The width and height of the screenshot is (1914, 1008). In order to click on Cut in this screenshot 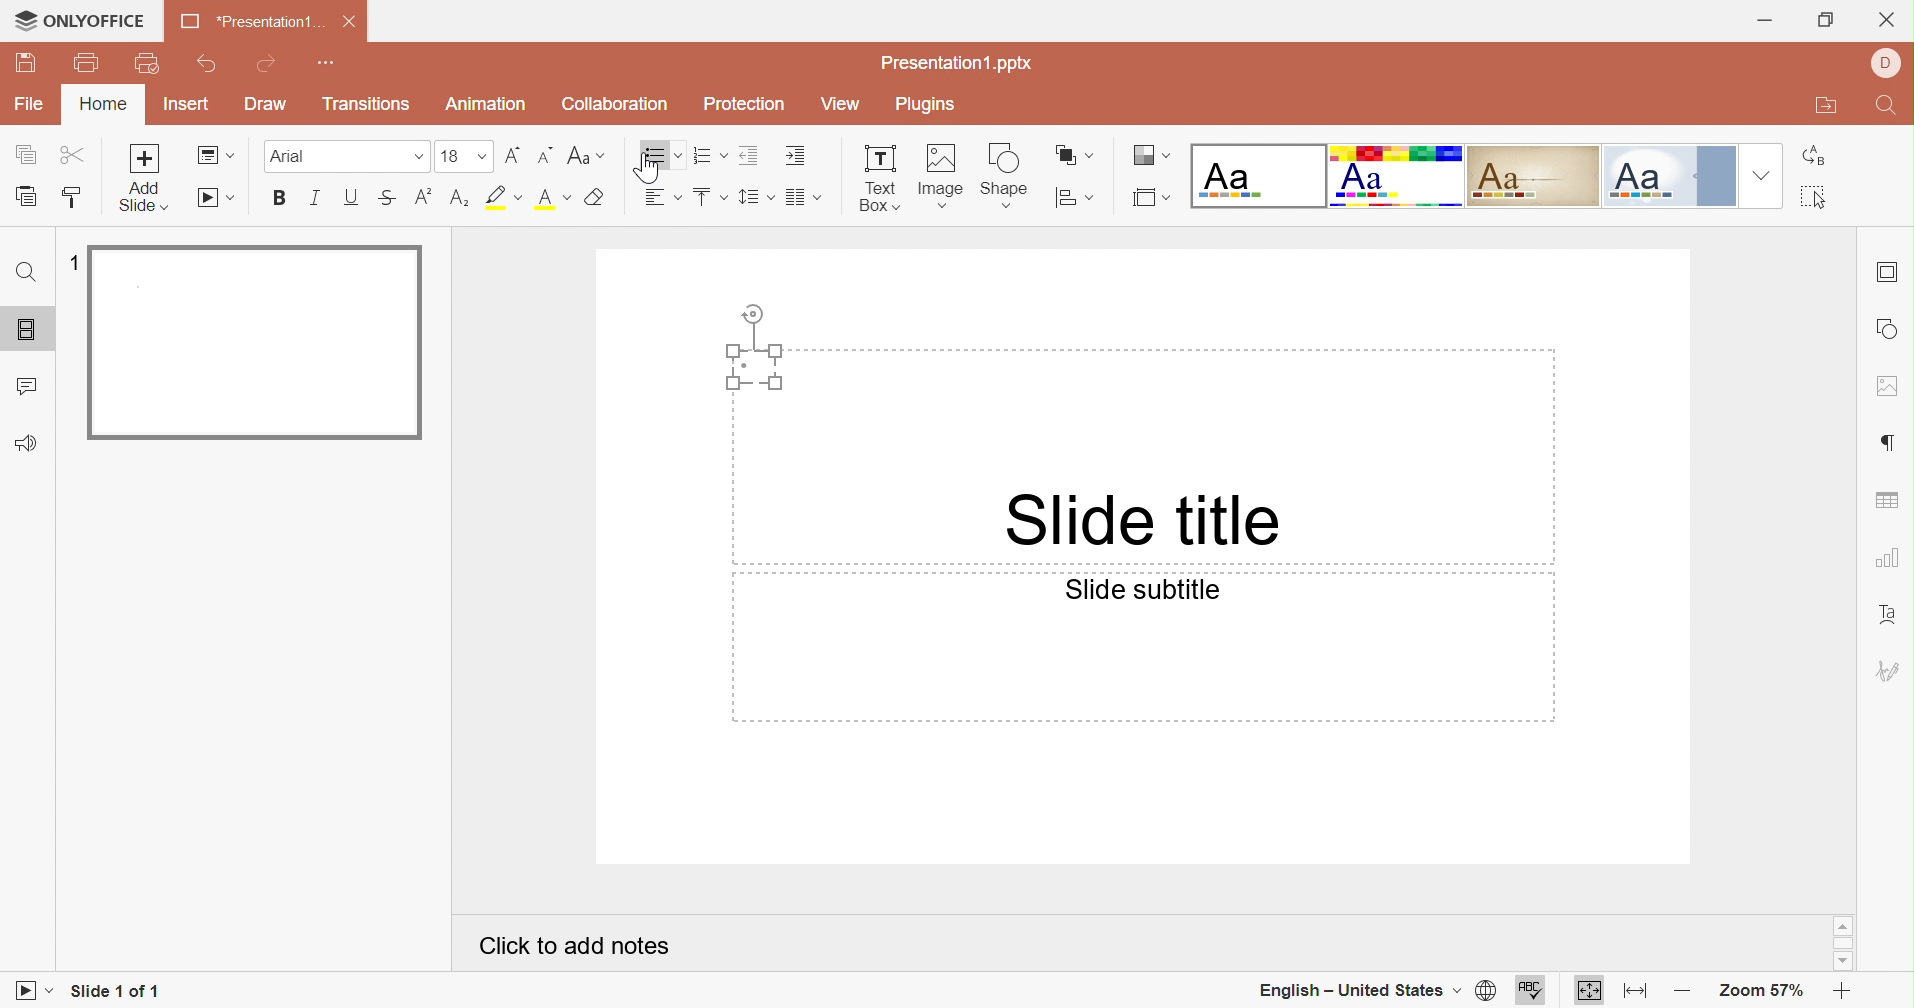, I will do `click(75, 156)`.